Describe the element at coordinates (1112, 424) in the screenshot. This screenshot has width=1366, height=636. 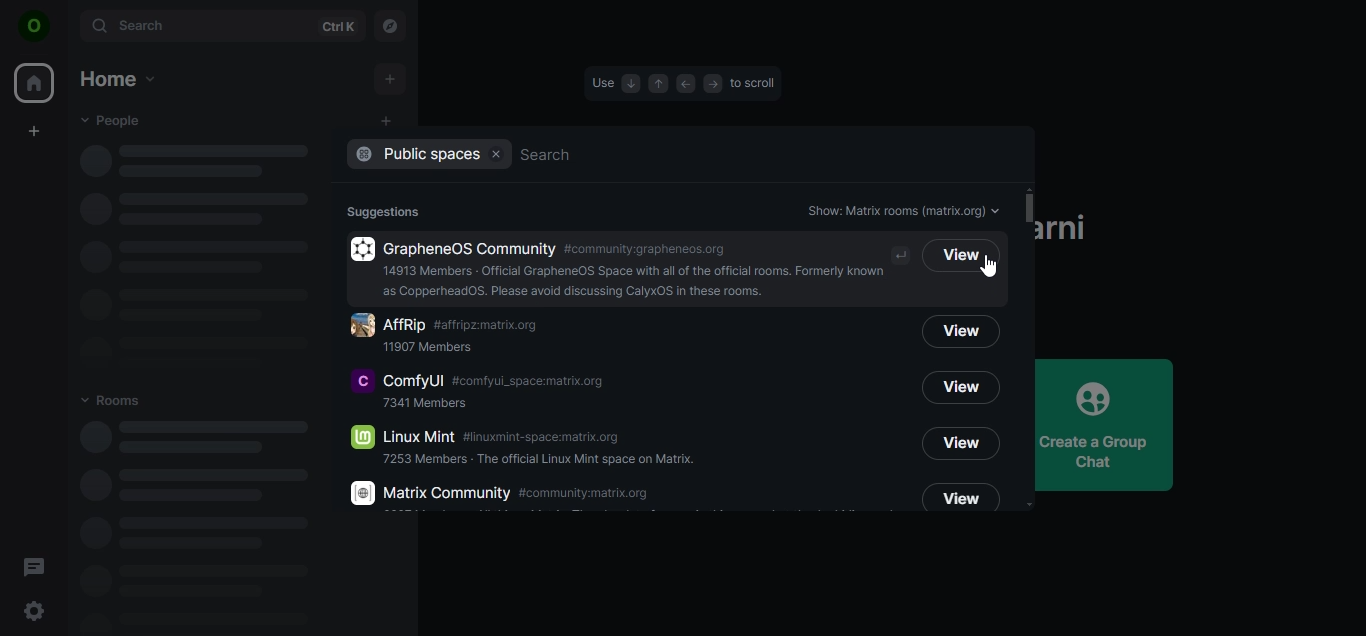
I see `create a group chat` at that location.